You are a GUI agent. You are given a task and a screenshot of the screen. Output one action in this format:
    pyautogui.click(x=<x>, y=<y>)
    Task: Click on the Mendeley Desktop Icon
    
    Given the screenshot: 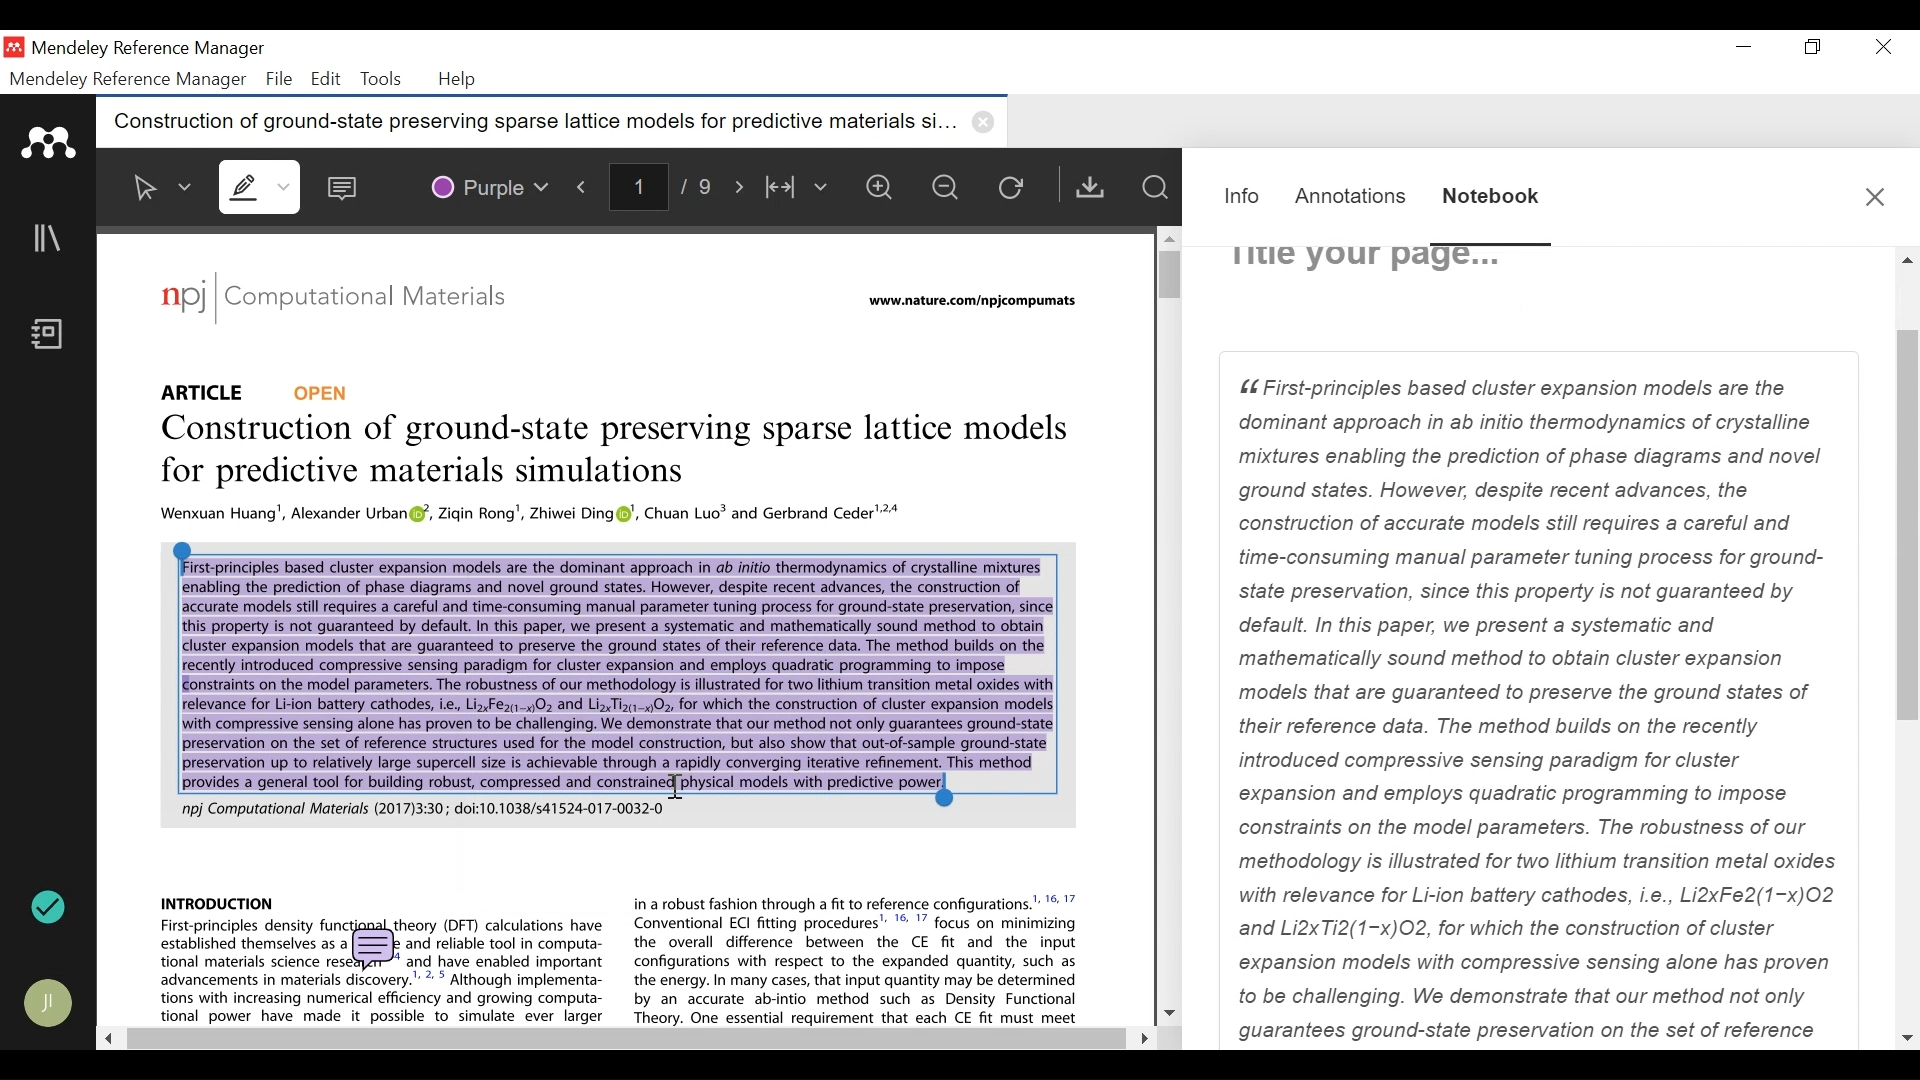 What is the action you would take?
    pyautogui.click(x=16, y=48)
    